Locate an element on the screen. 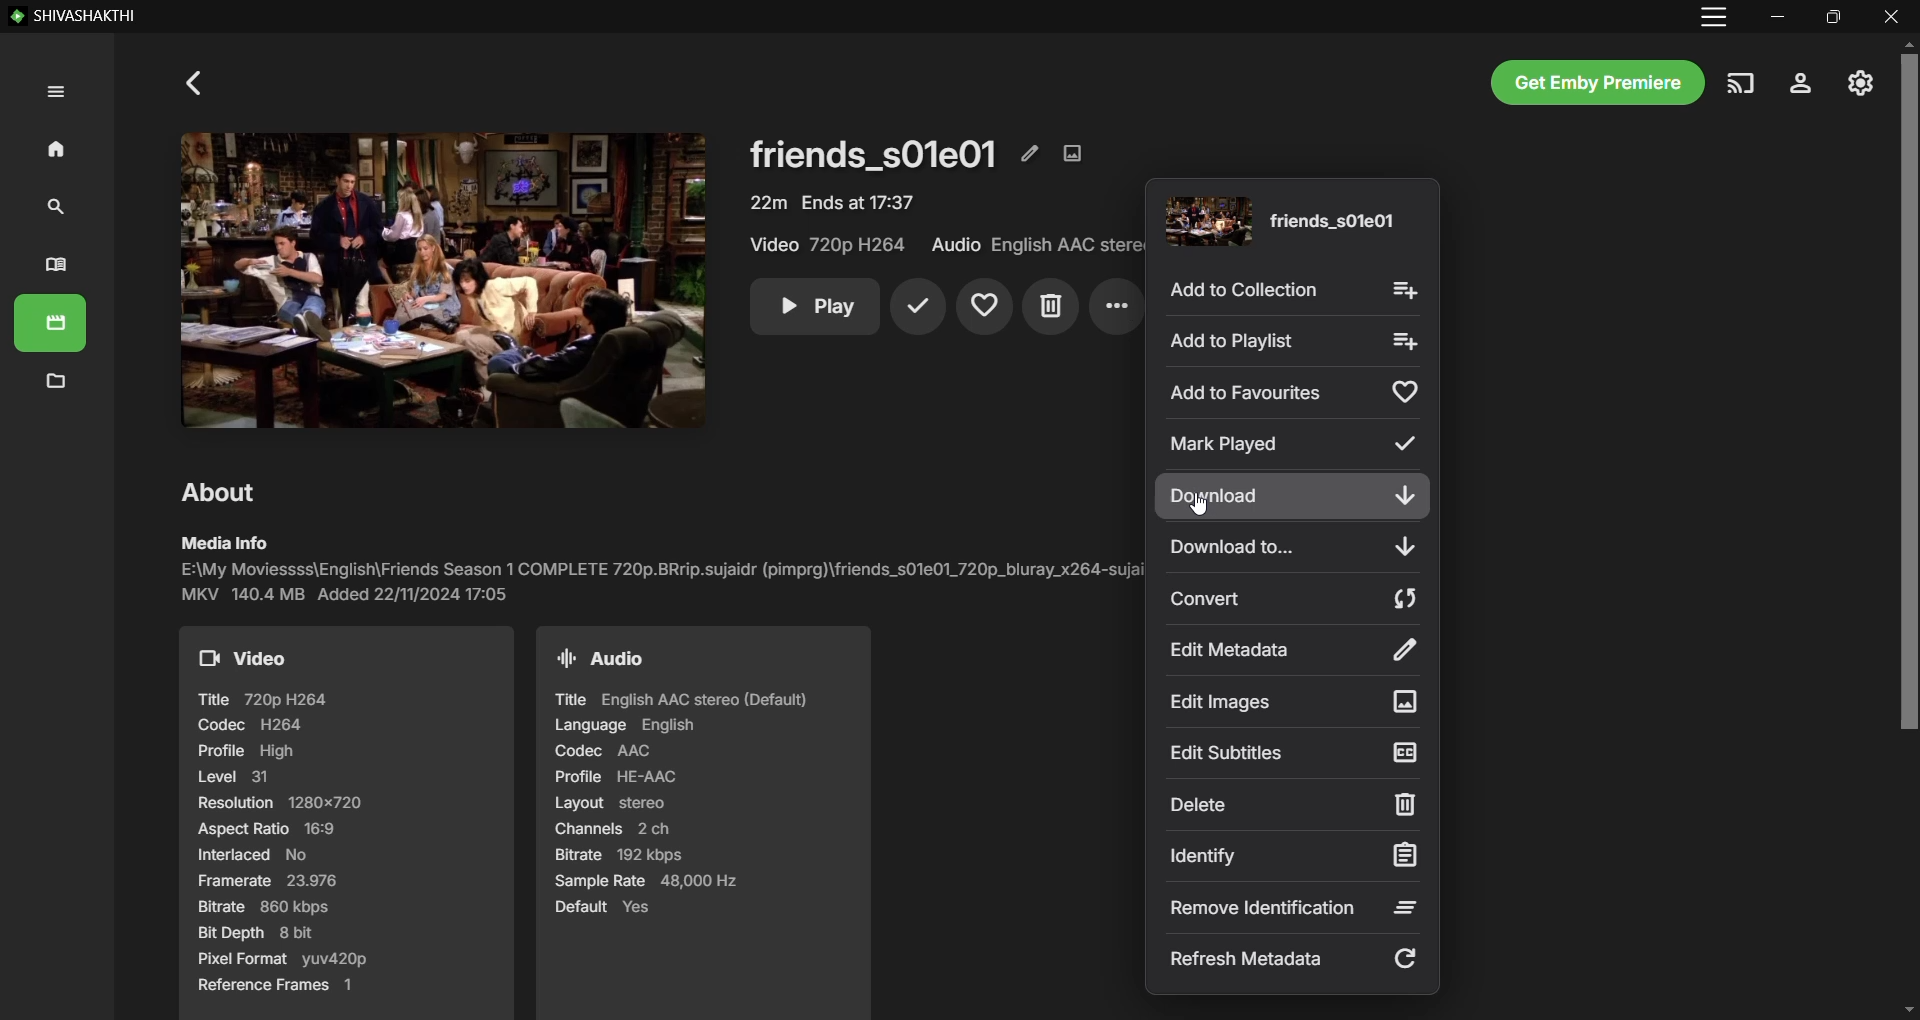  TV Episode name is located at coordinates (1279, 222).